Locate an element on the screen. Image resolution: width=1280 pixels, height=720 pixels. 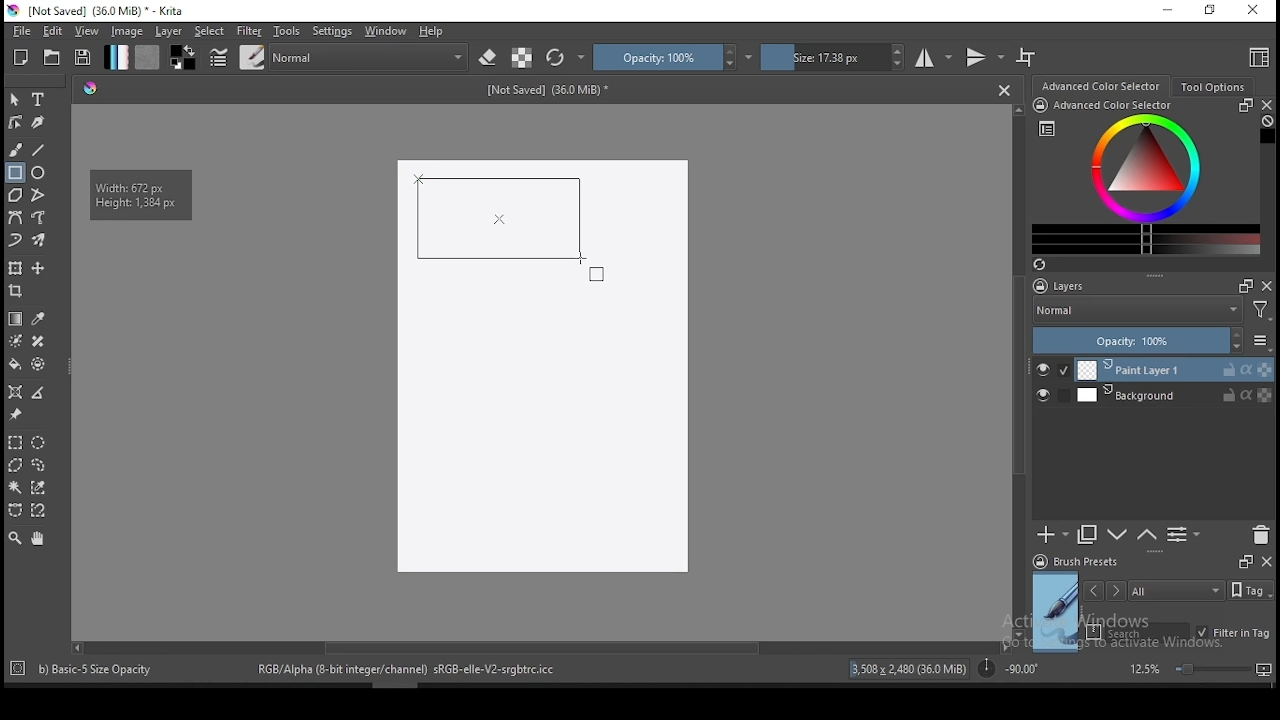
select is located at coordinates (210, 31).